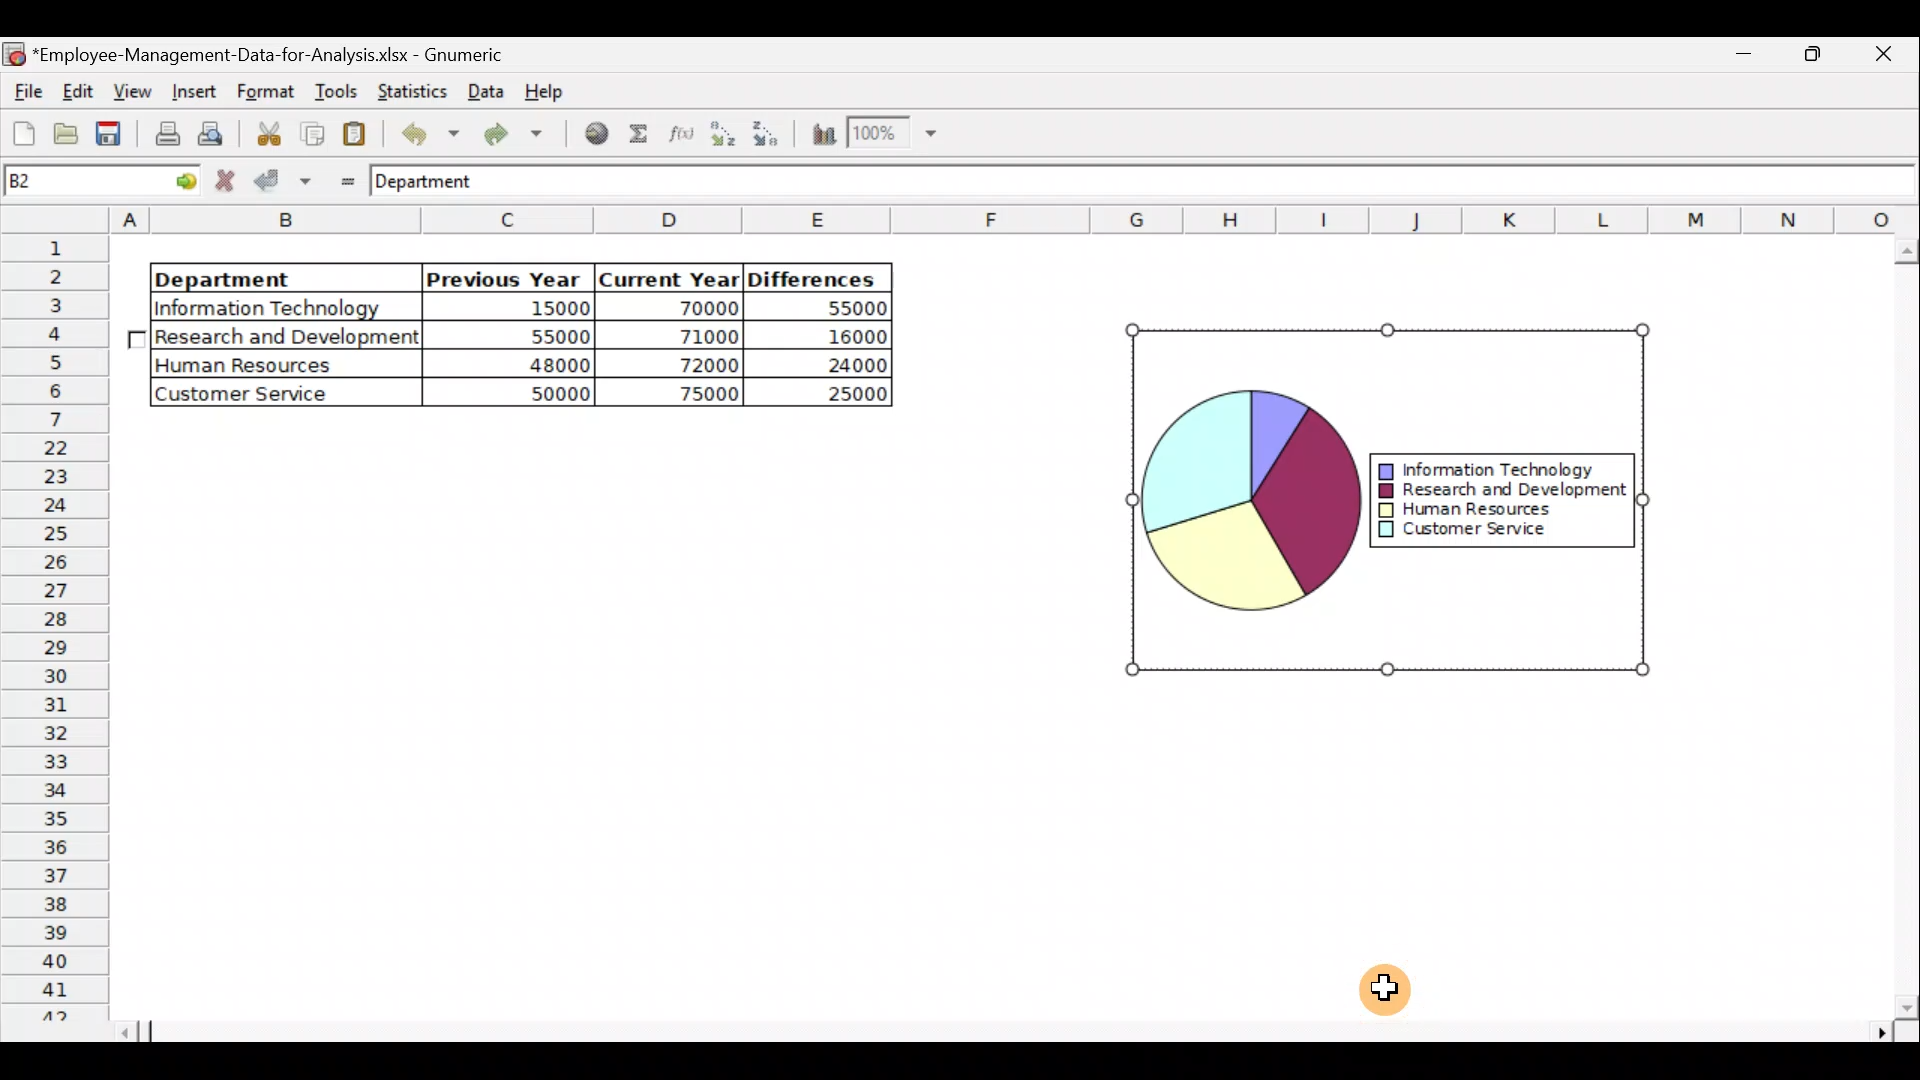  Describe the element at coordinates (598, 134) in the screenshot. I see `Insert hyperlink` at that location.